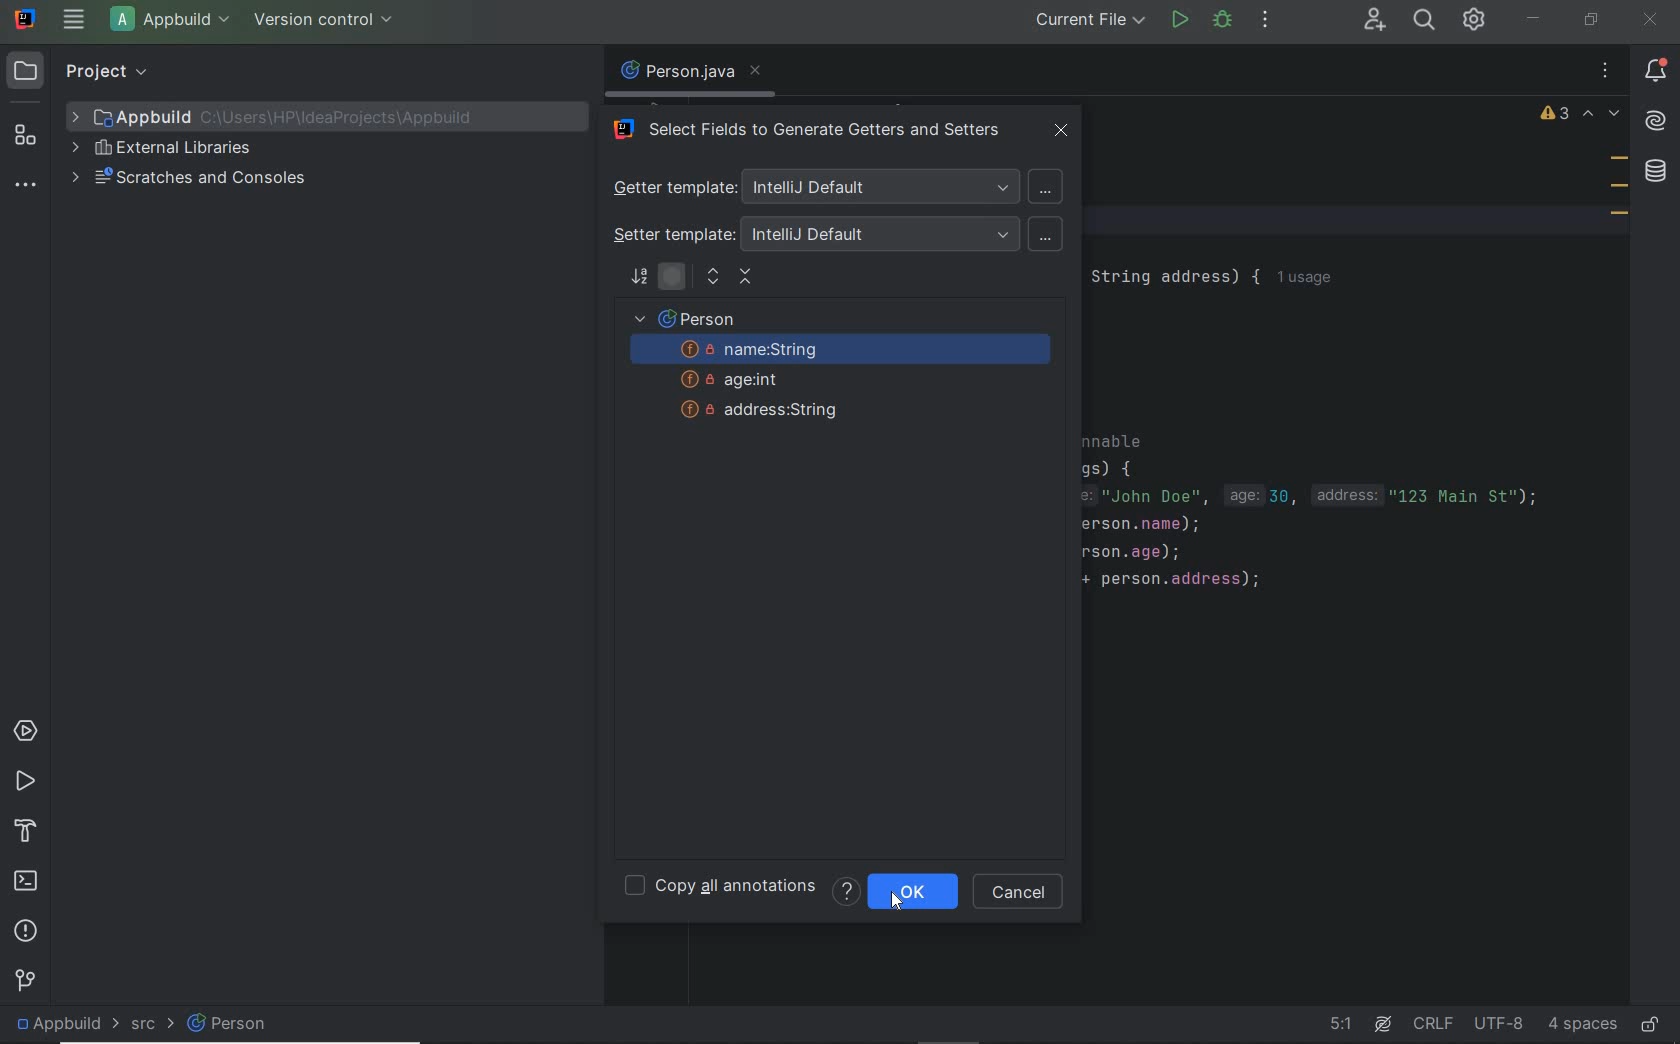 The width and height of the screenshot is (1680, 1044). Describe the element at coordinates (1651, 20) in the screenshot. I see `close` at that location.